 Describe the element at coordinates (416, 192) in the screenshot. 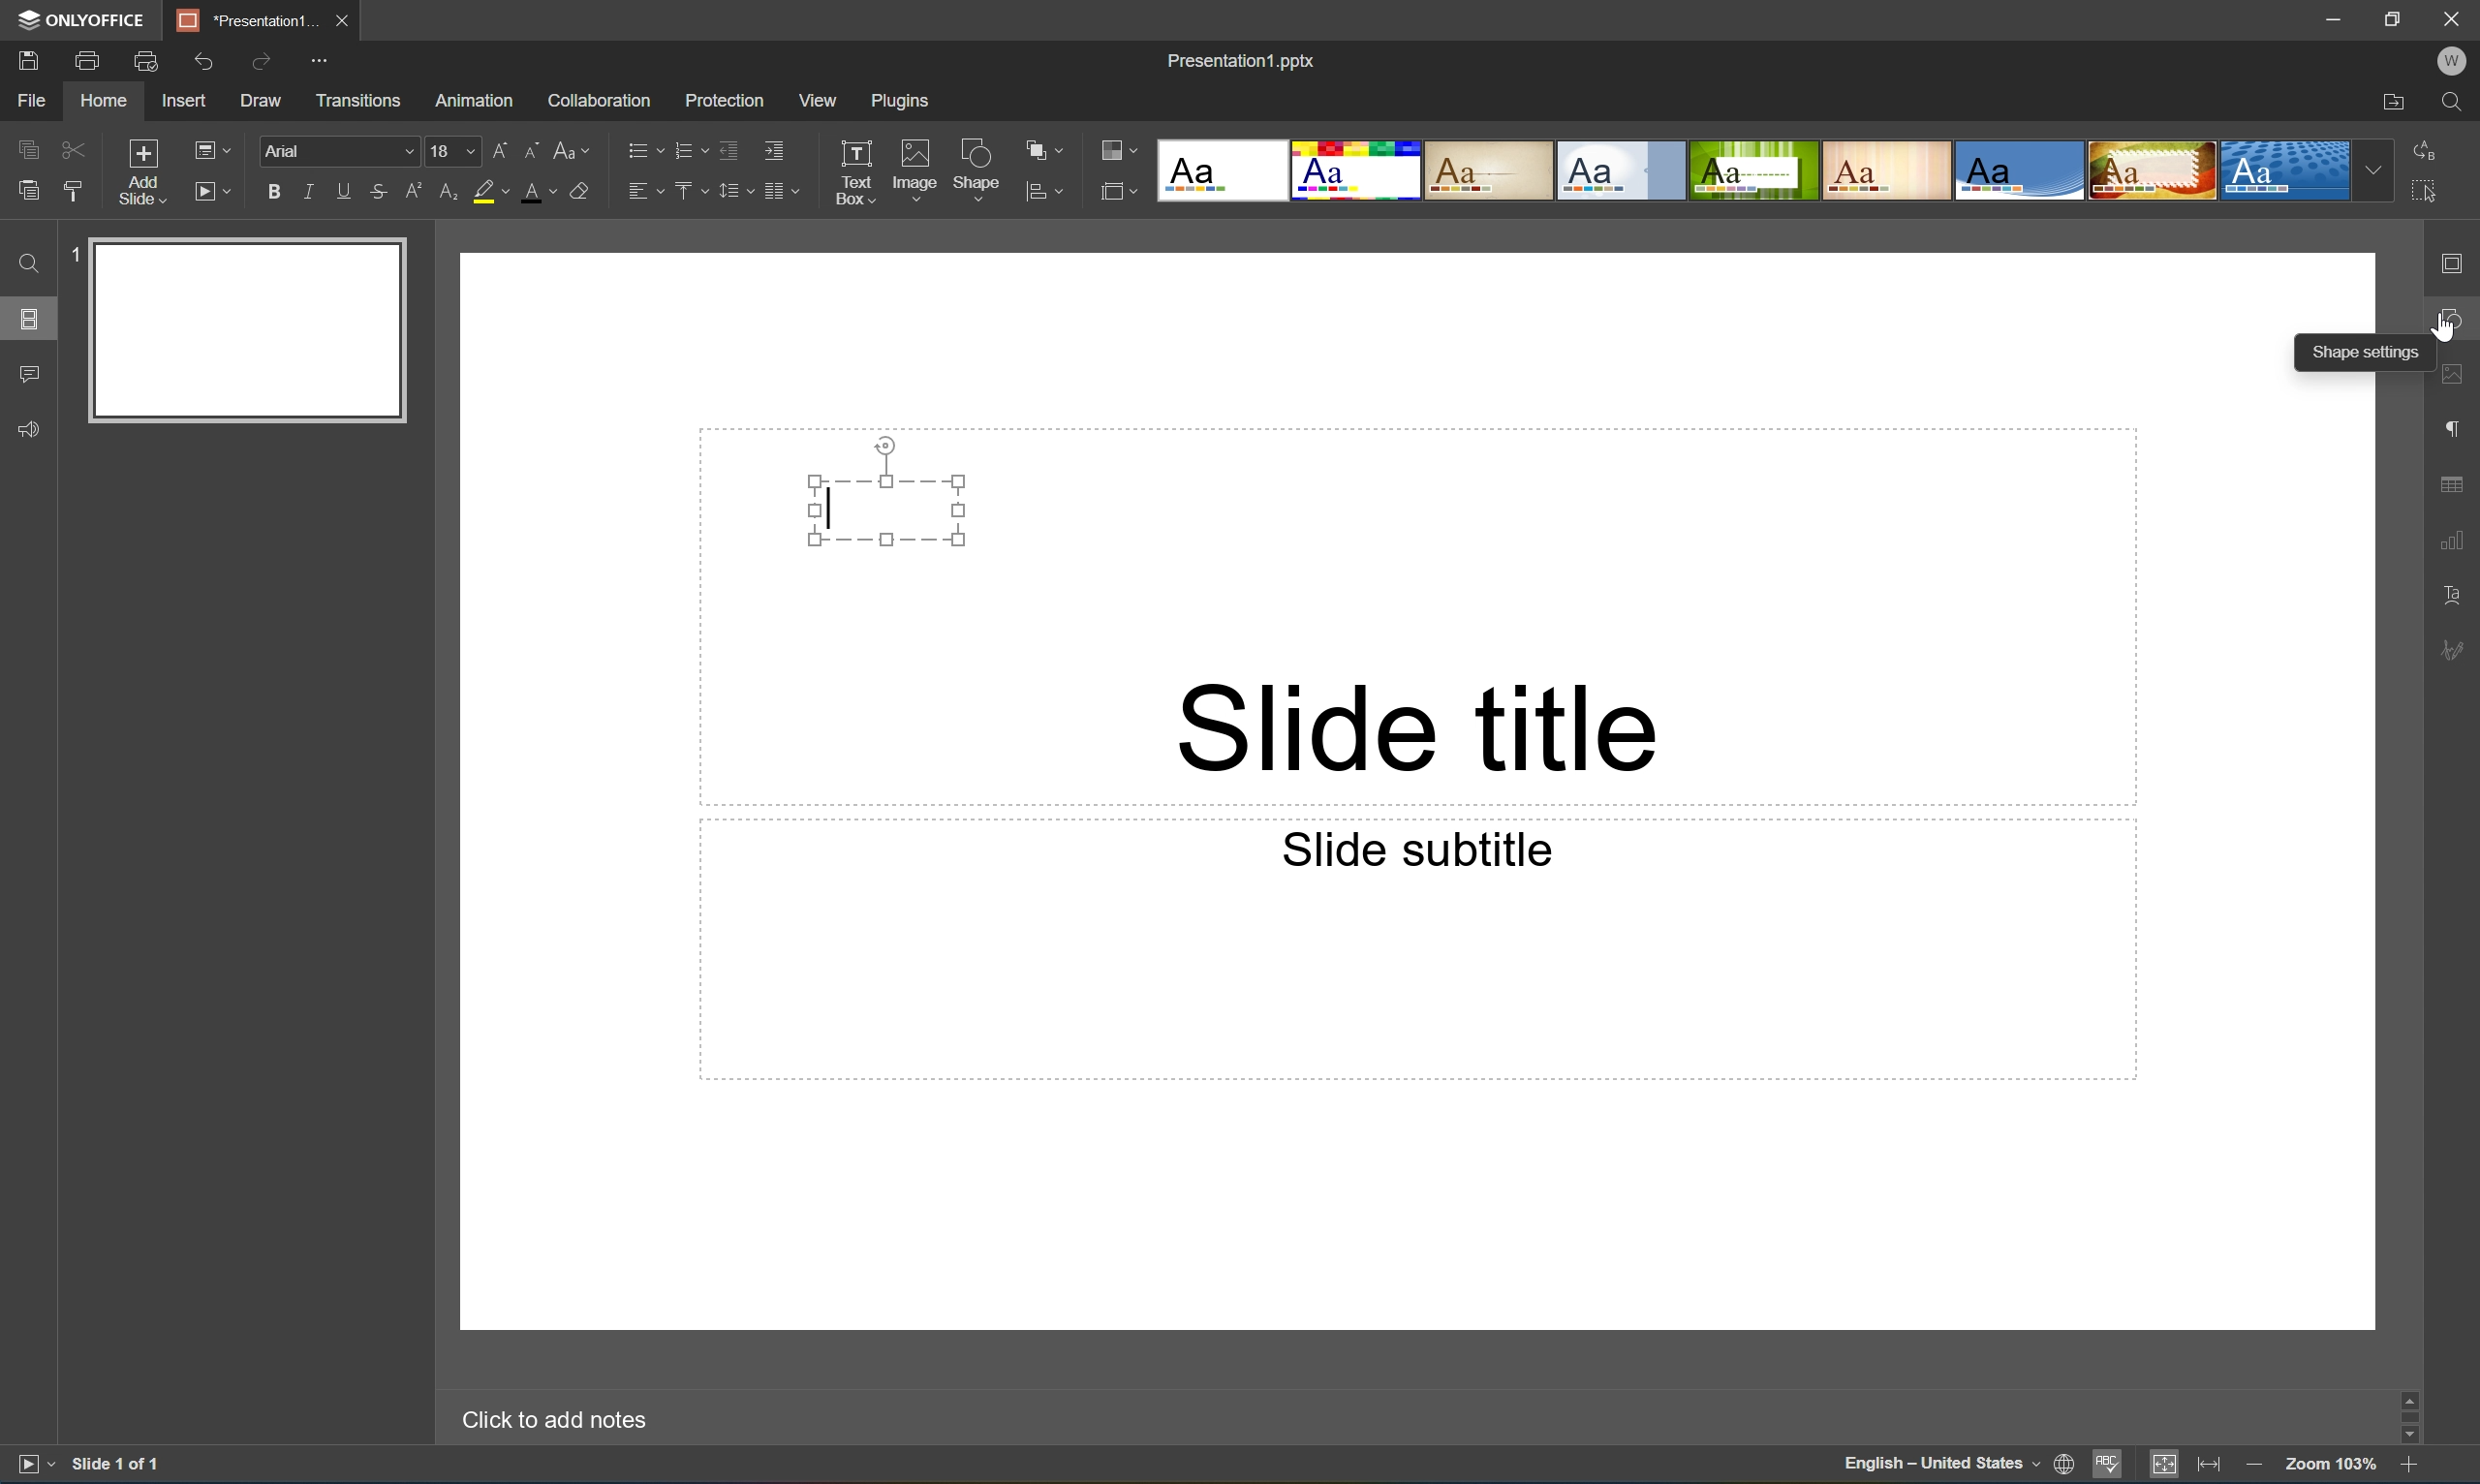

I see `Superscript` at that location.